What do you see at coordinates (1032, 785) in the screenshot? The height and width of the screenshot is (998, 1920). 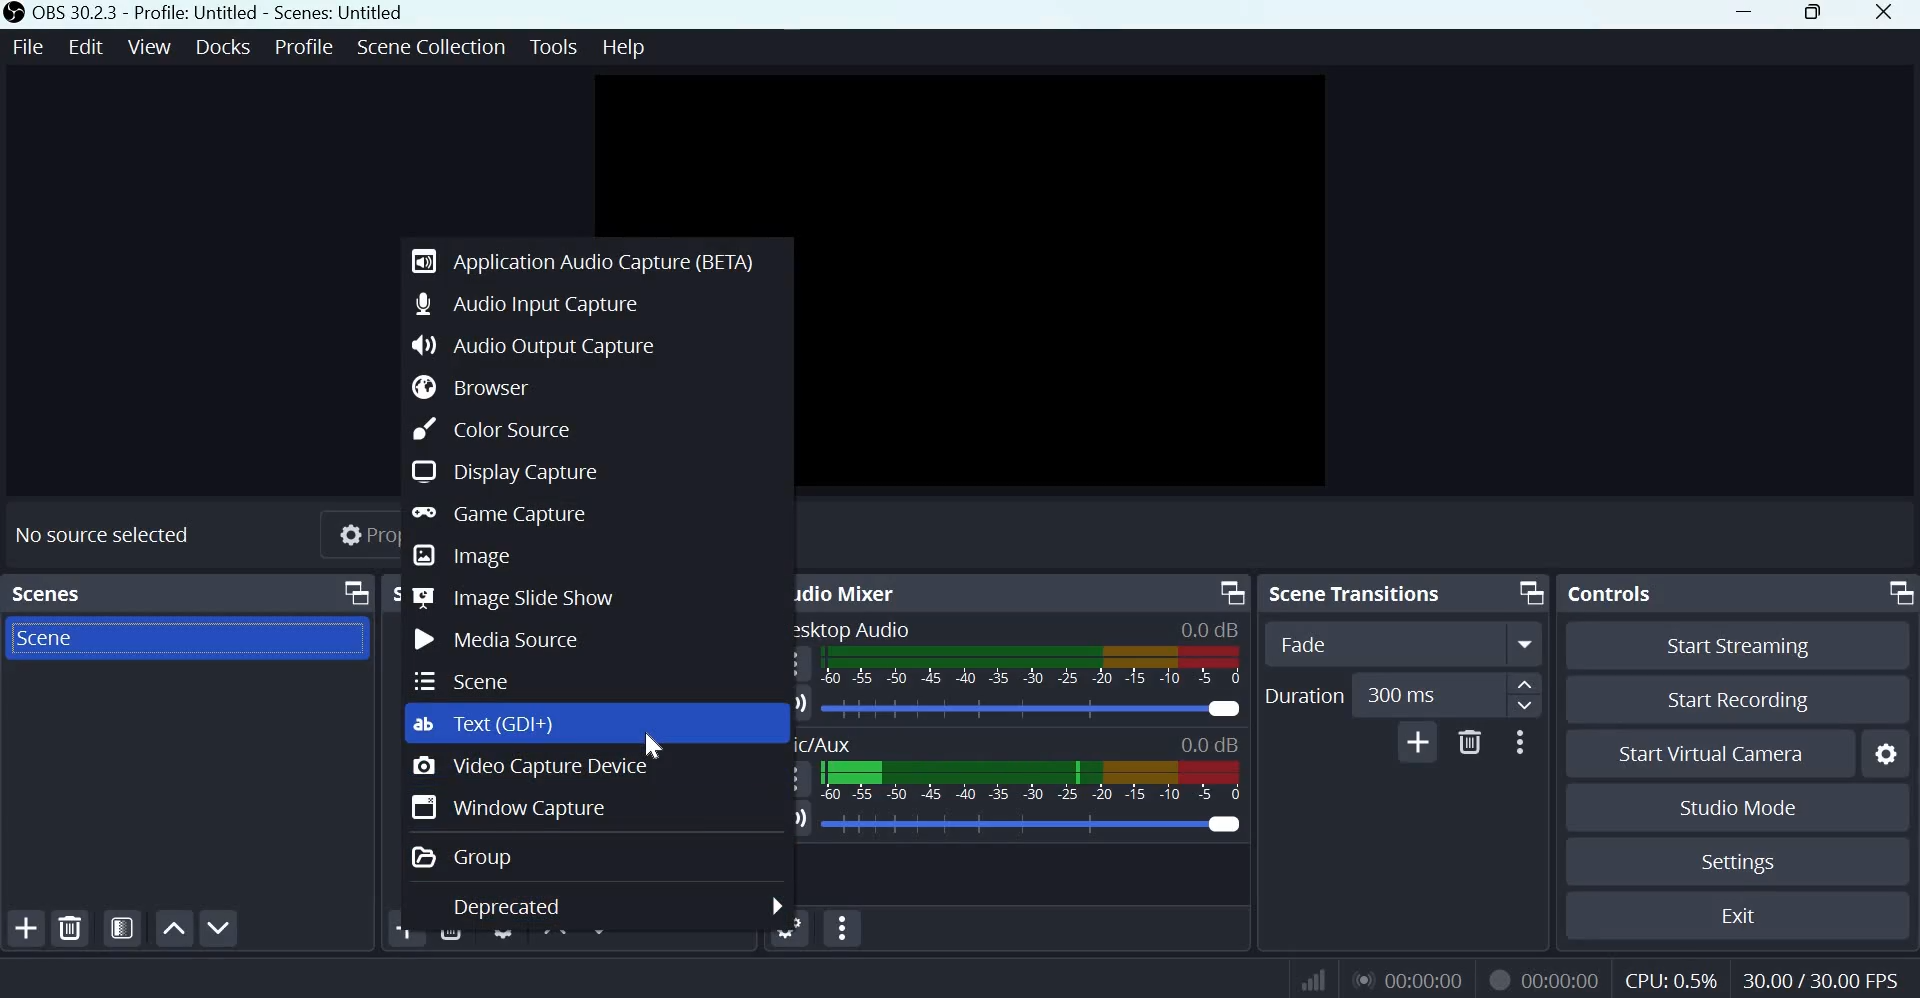 I see `Volume Meter` at bounding box center [1032, 785].